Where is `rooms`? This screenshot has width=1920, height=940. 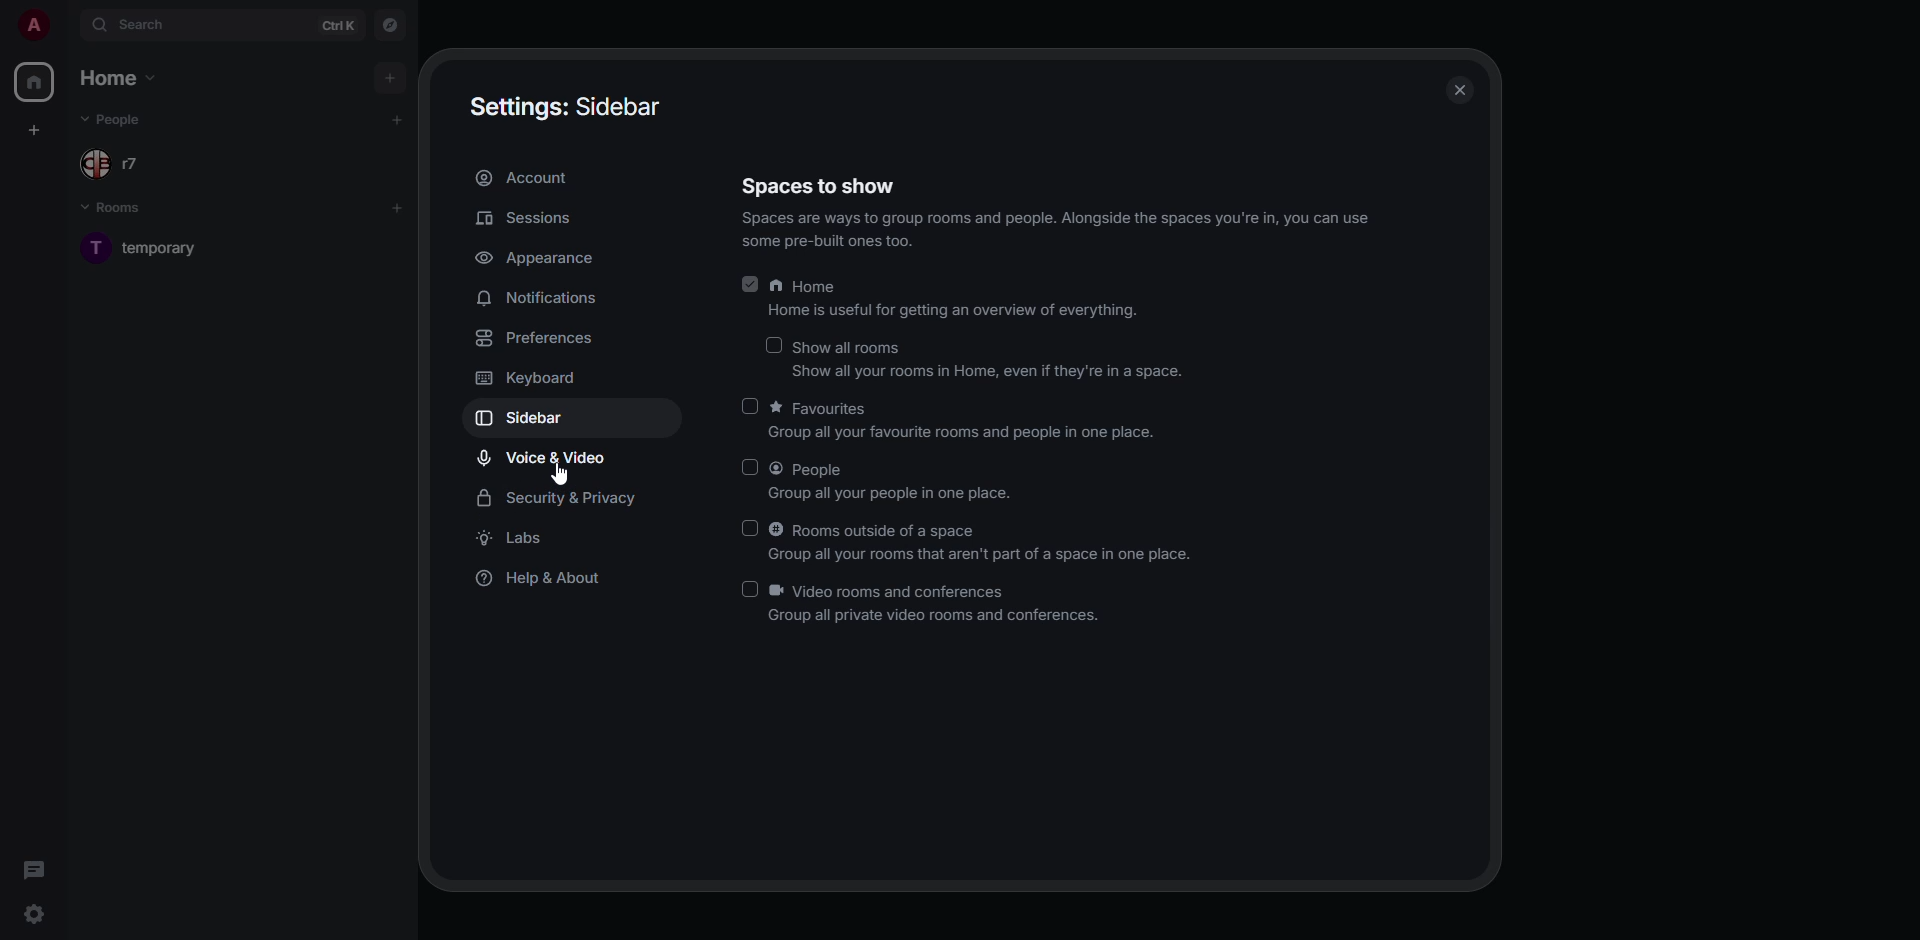 rooms is located at coordinates (115, 207).